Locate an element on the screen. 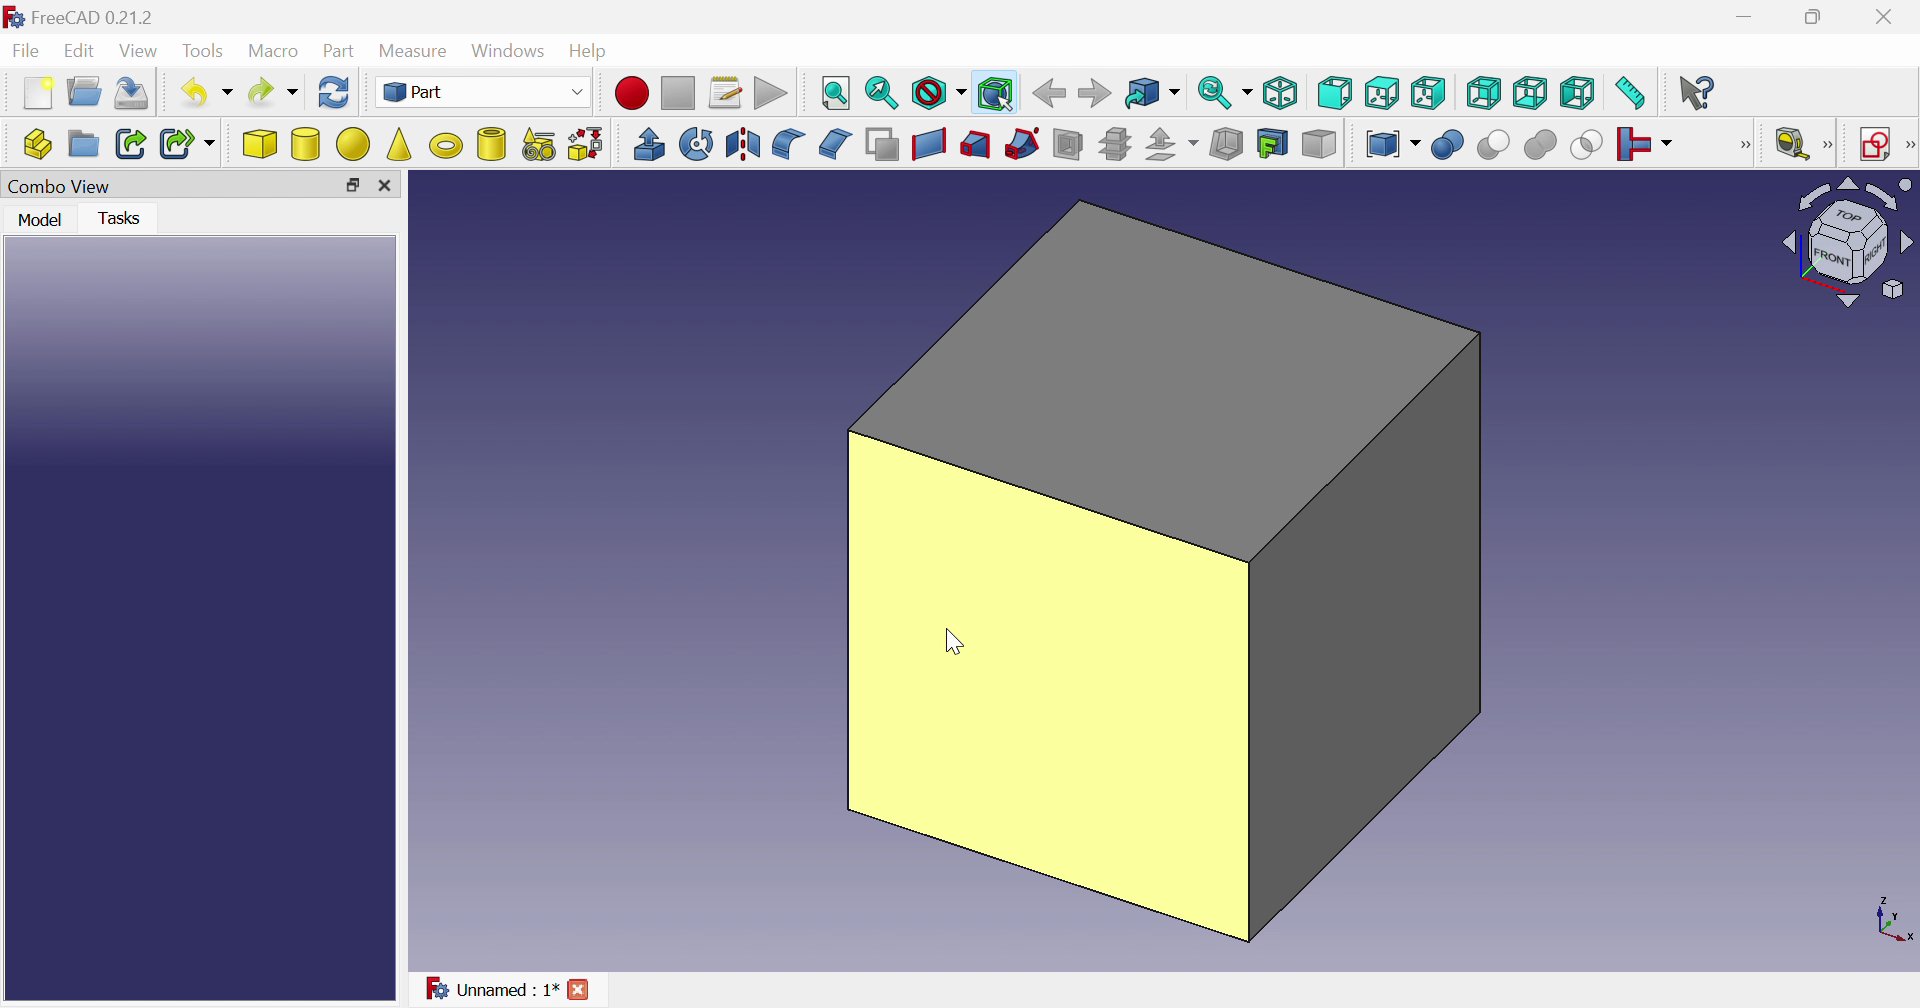 Image resolution: width=1920 pixels, height=1008 pixels. Sphere is located at coordinates (354, 144).